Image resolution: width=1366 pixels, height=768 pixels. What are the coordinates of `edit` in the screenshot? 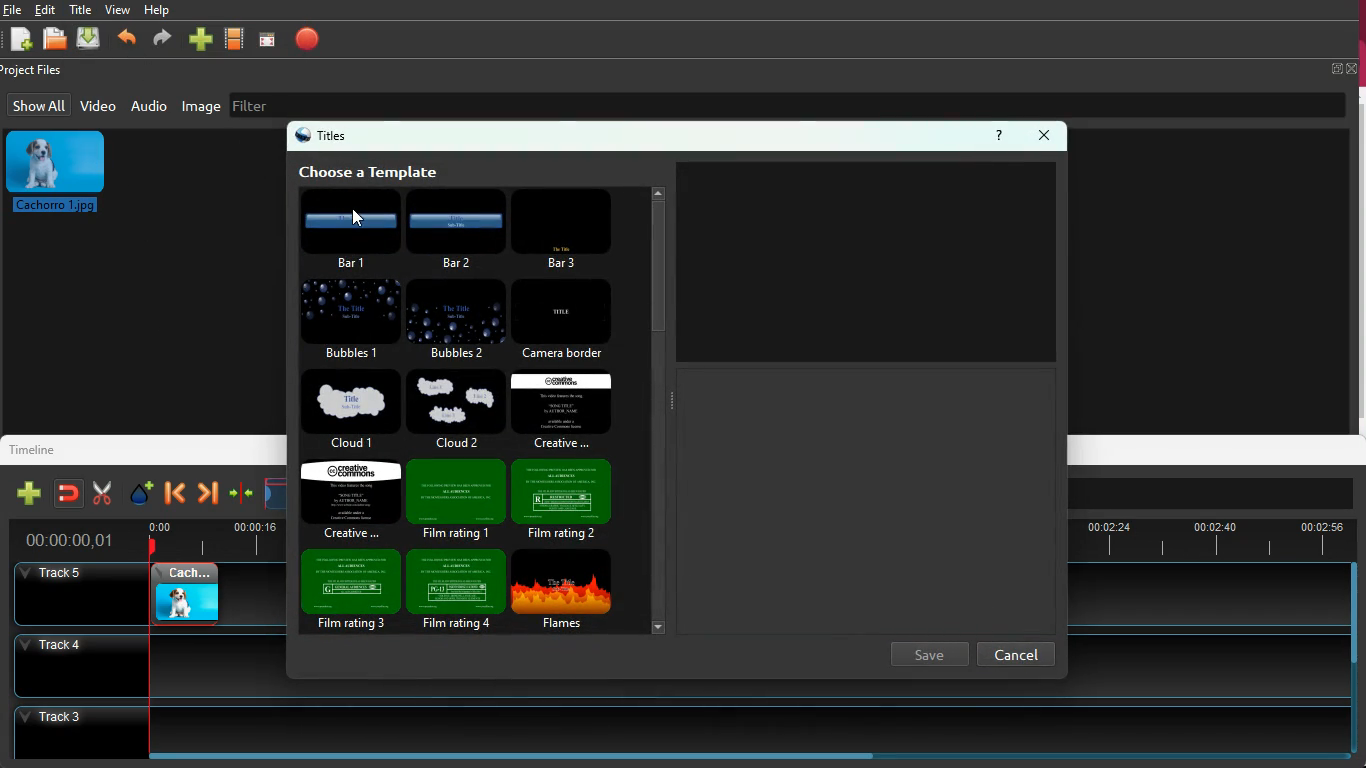 It's located at (49, 10).